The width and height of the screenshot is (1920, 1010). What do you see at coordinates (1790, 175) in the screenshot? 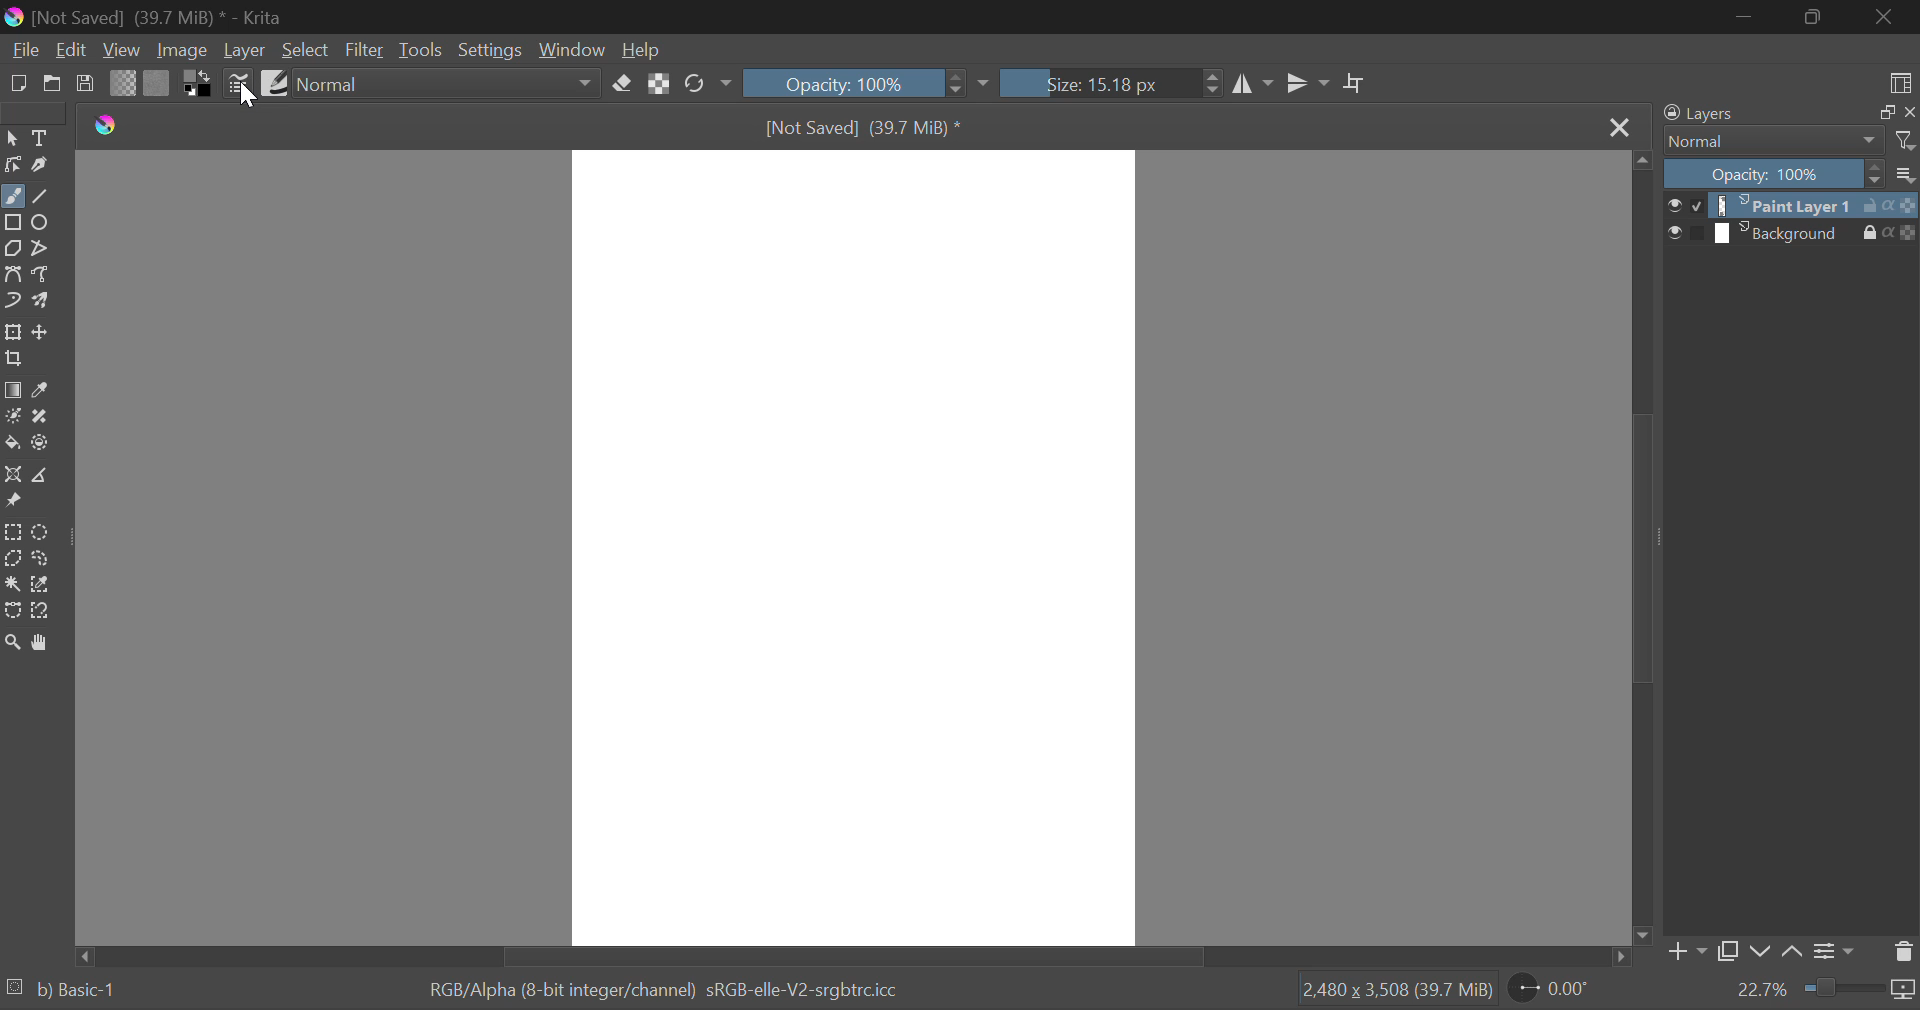
I see `Opacity: 100%` at bounding box center [1790, 175].